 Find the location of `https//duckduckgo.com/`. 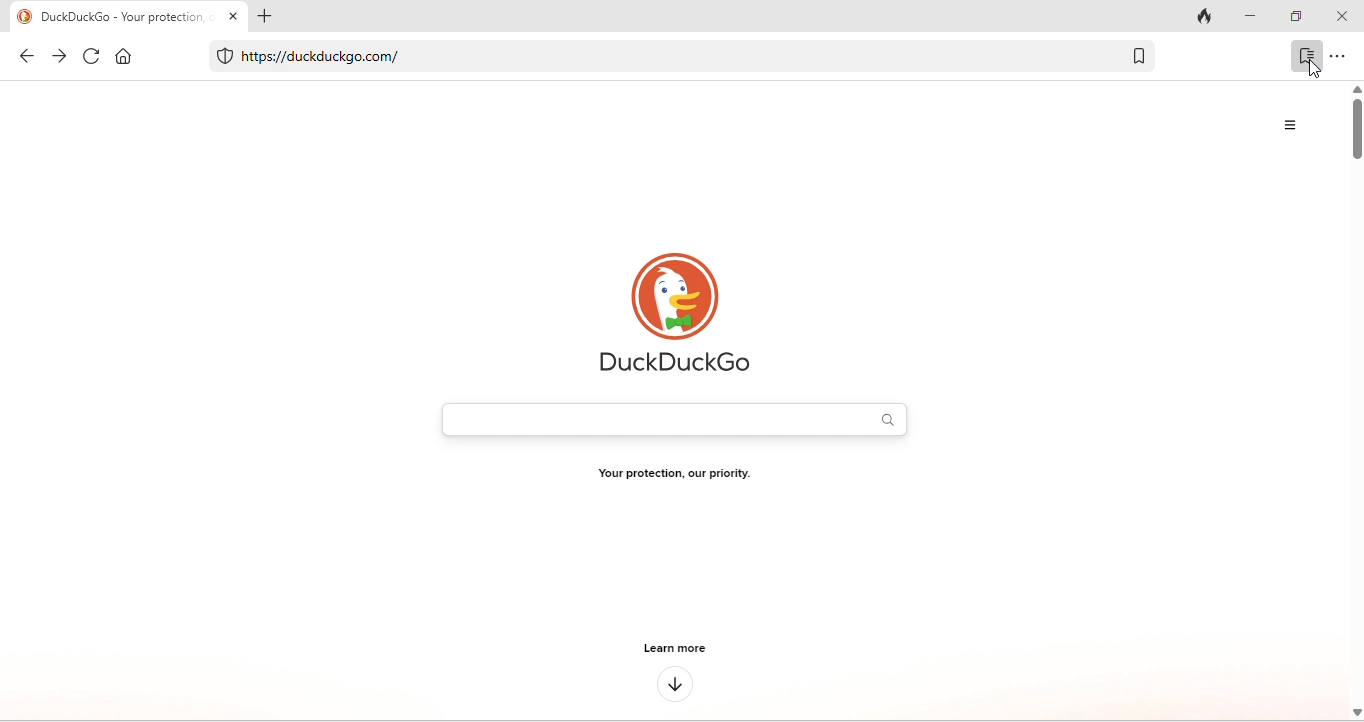

https//duckduckgo.com/ is located at coordinates (662, 58).